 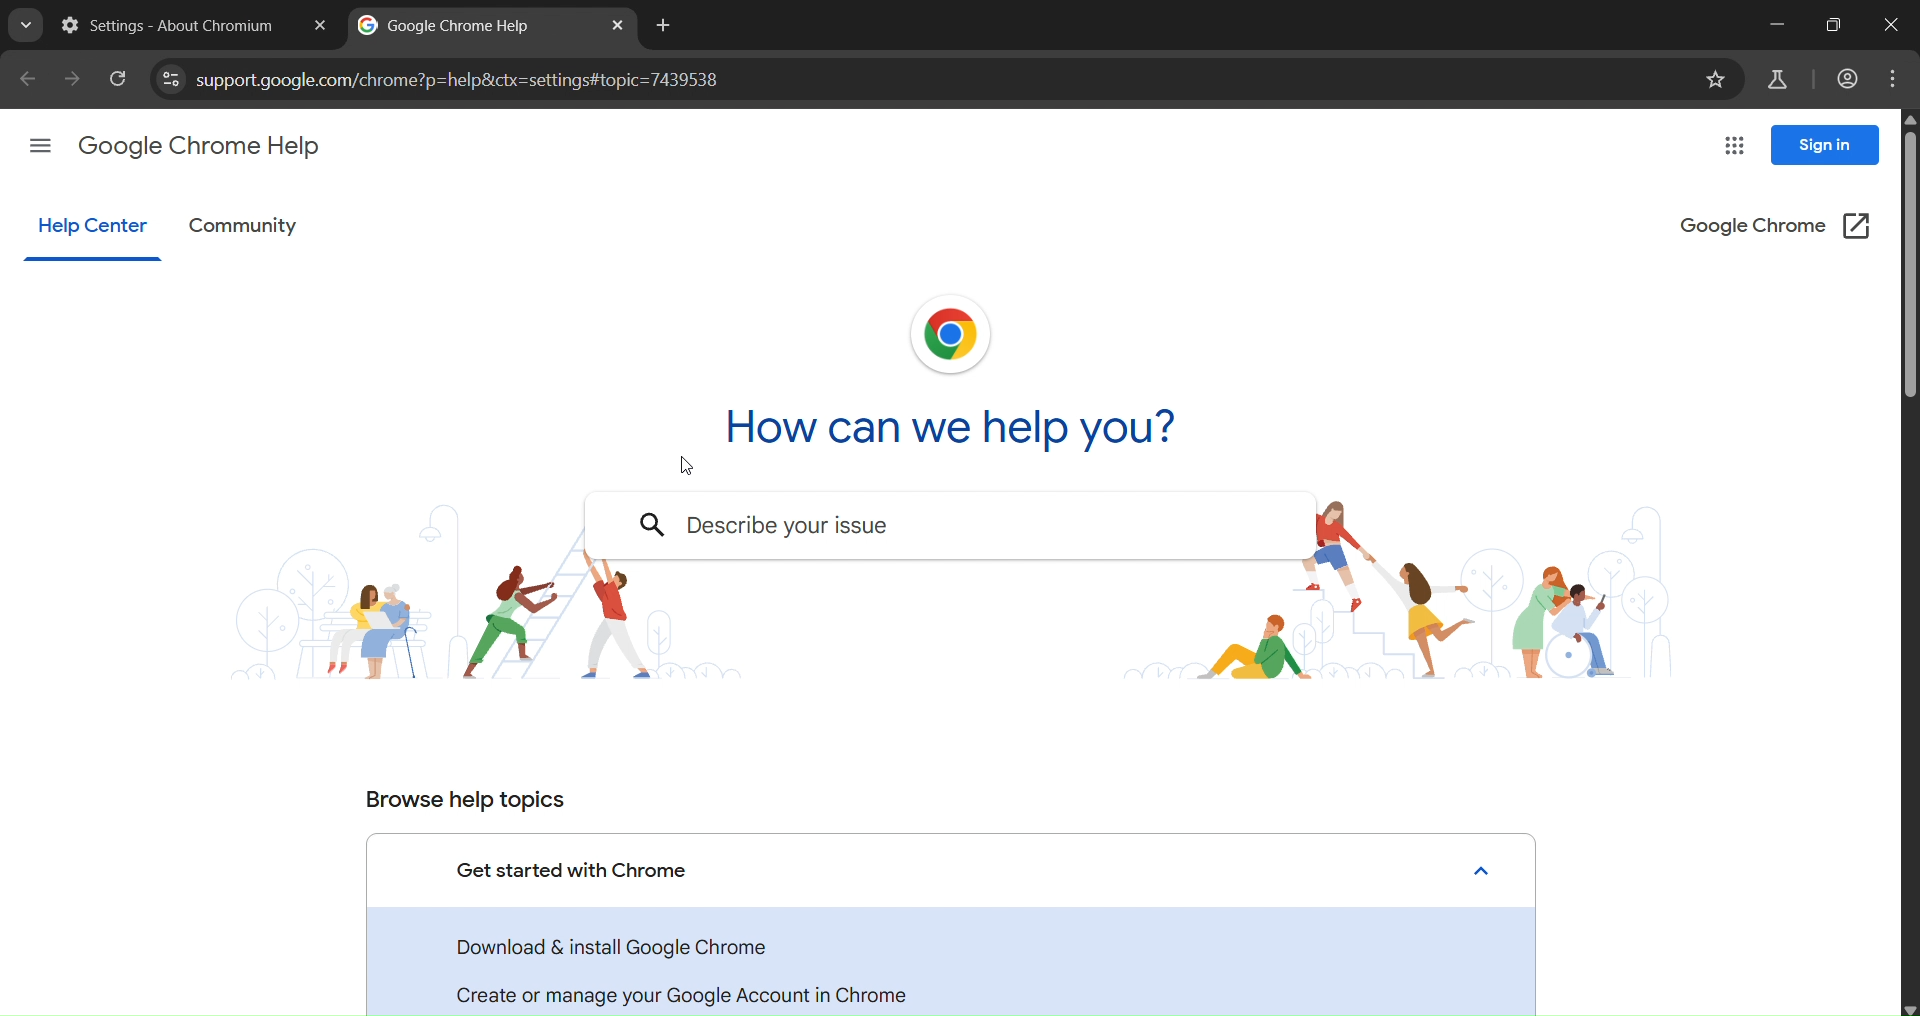 What do you see at coordinates (40, 146) in the screenshot?
I see `sidebar` at bounding box center [40, 146].